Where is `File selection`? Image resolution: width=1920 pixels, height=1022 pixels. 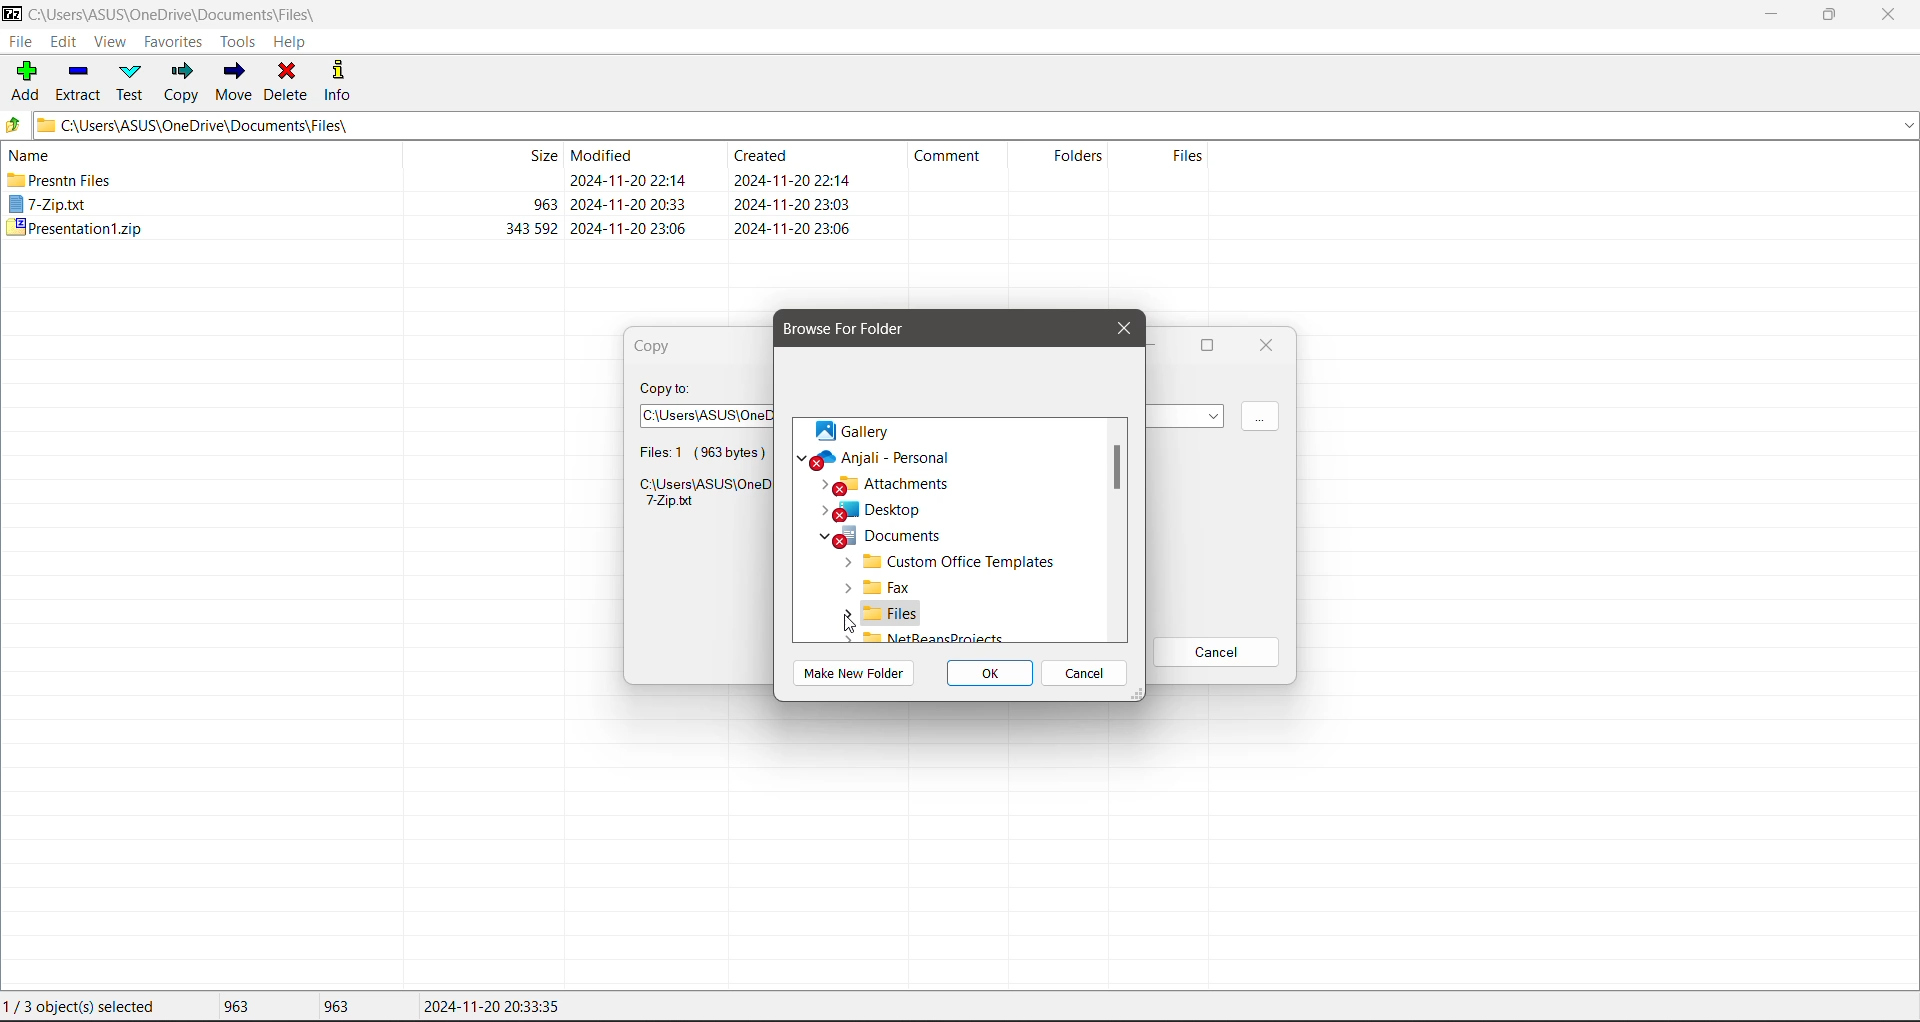
File selection is located at coordinates (697, 450).